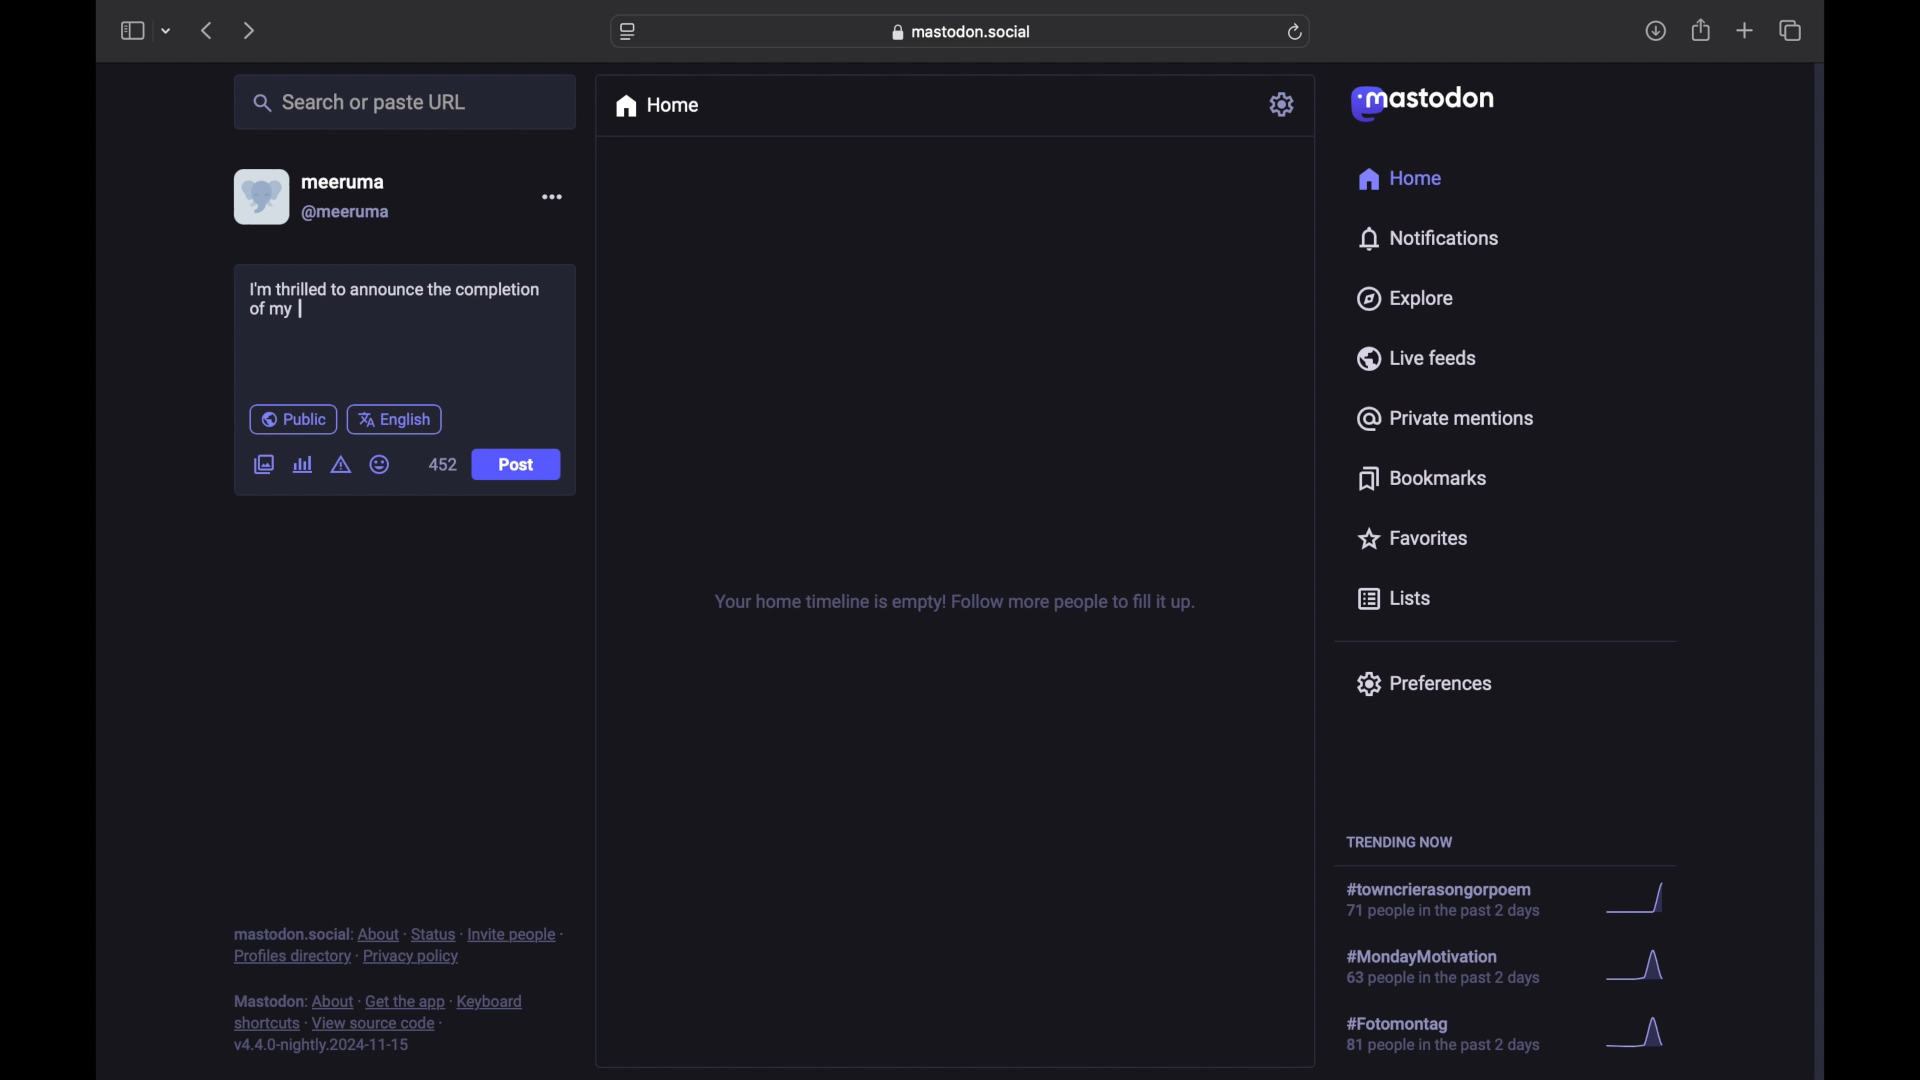 This screenshot has height=1080, width=1920. Describe the element at coordinates (1402, 178) in the screenshot. I see `home` at that location.